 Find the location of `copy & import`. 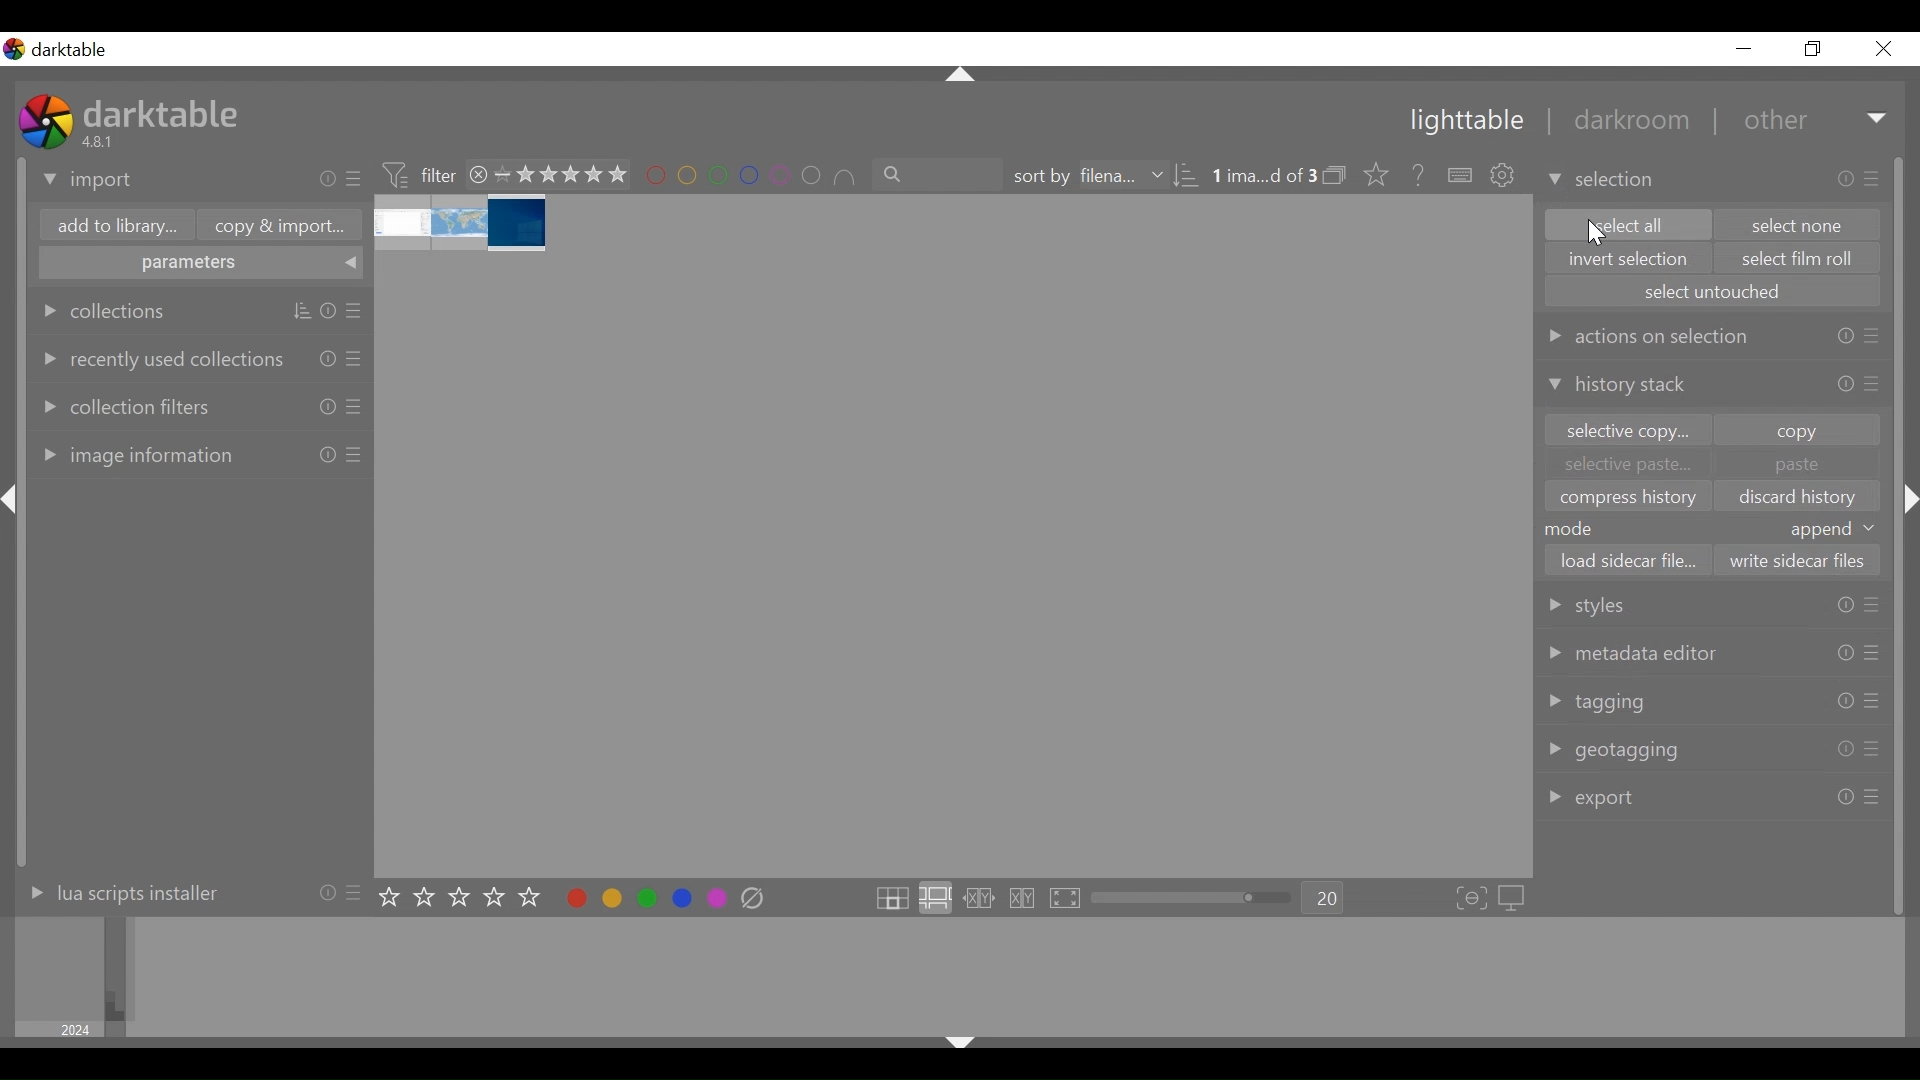

copy & import is located at coordinates (274, 226).